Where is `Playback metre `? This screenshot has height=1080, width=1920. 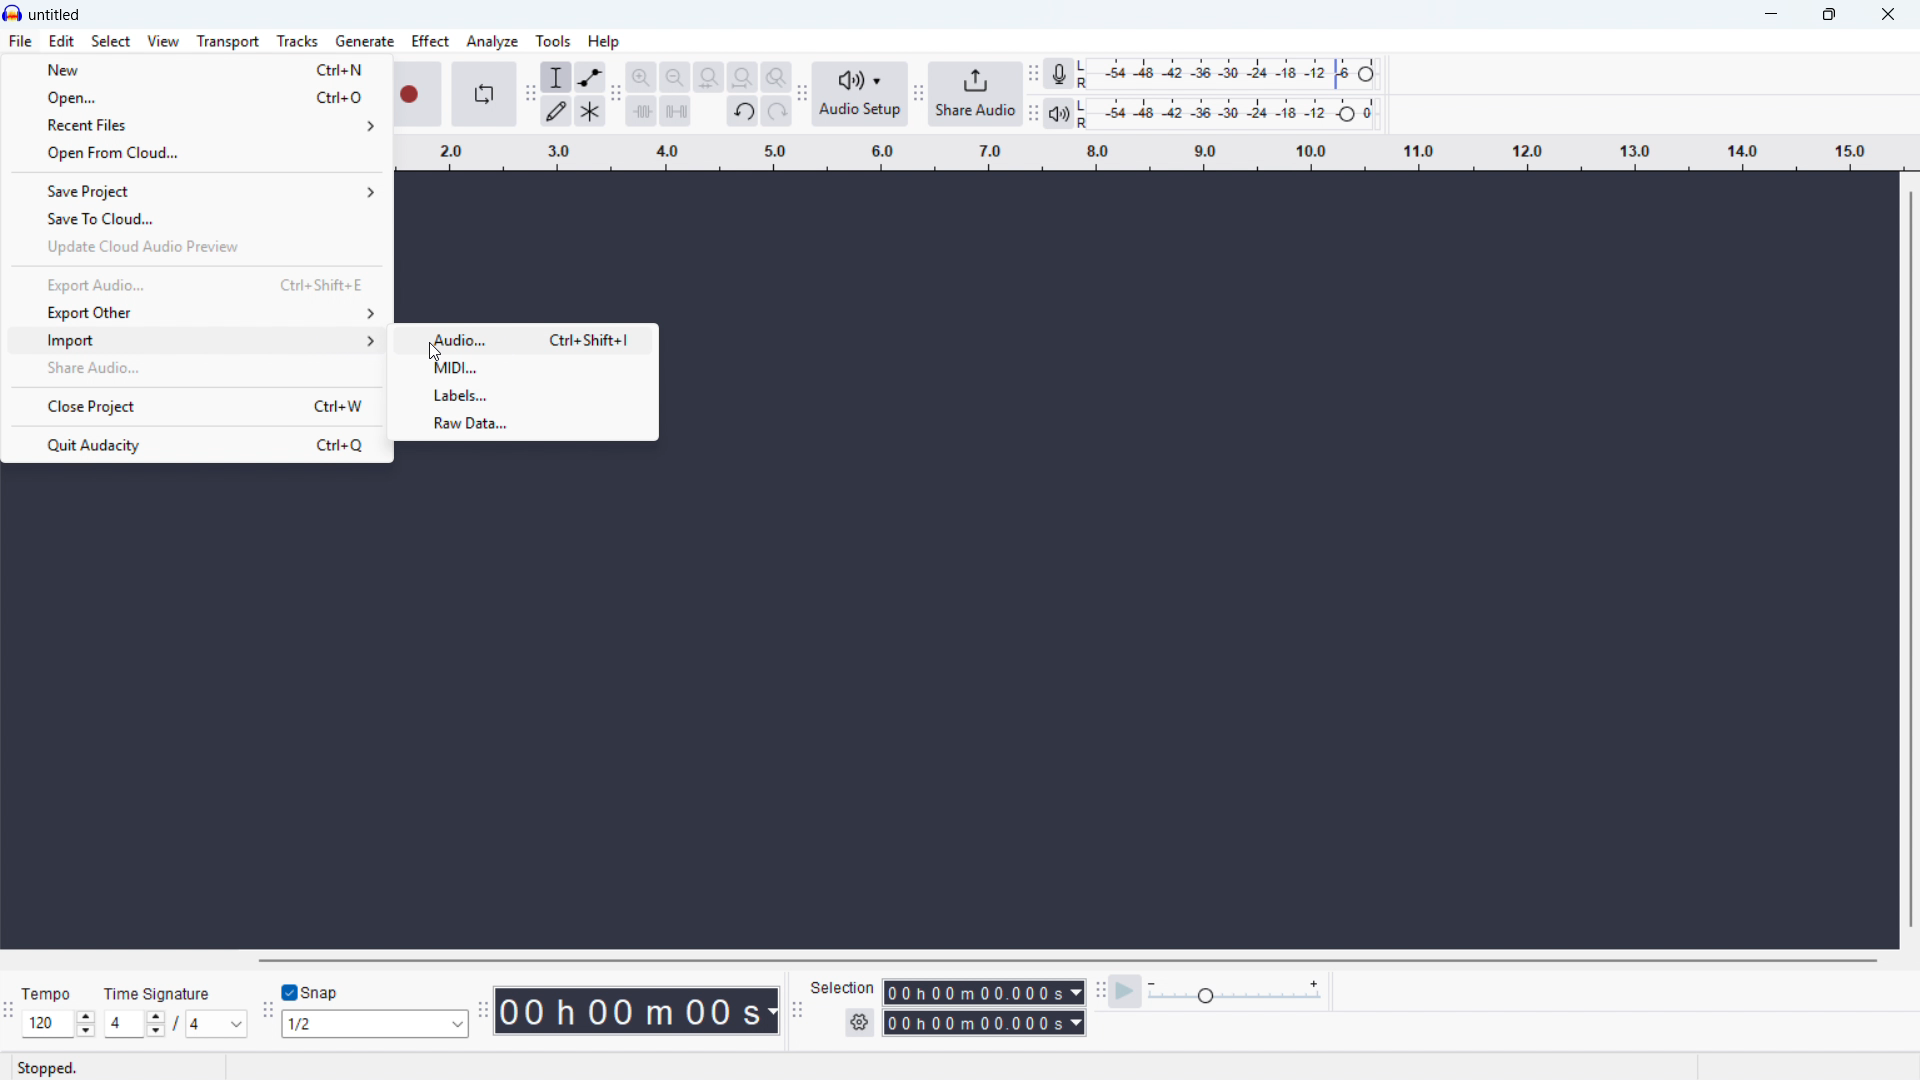 Playback metre  is located at coordinates (1059, 115).